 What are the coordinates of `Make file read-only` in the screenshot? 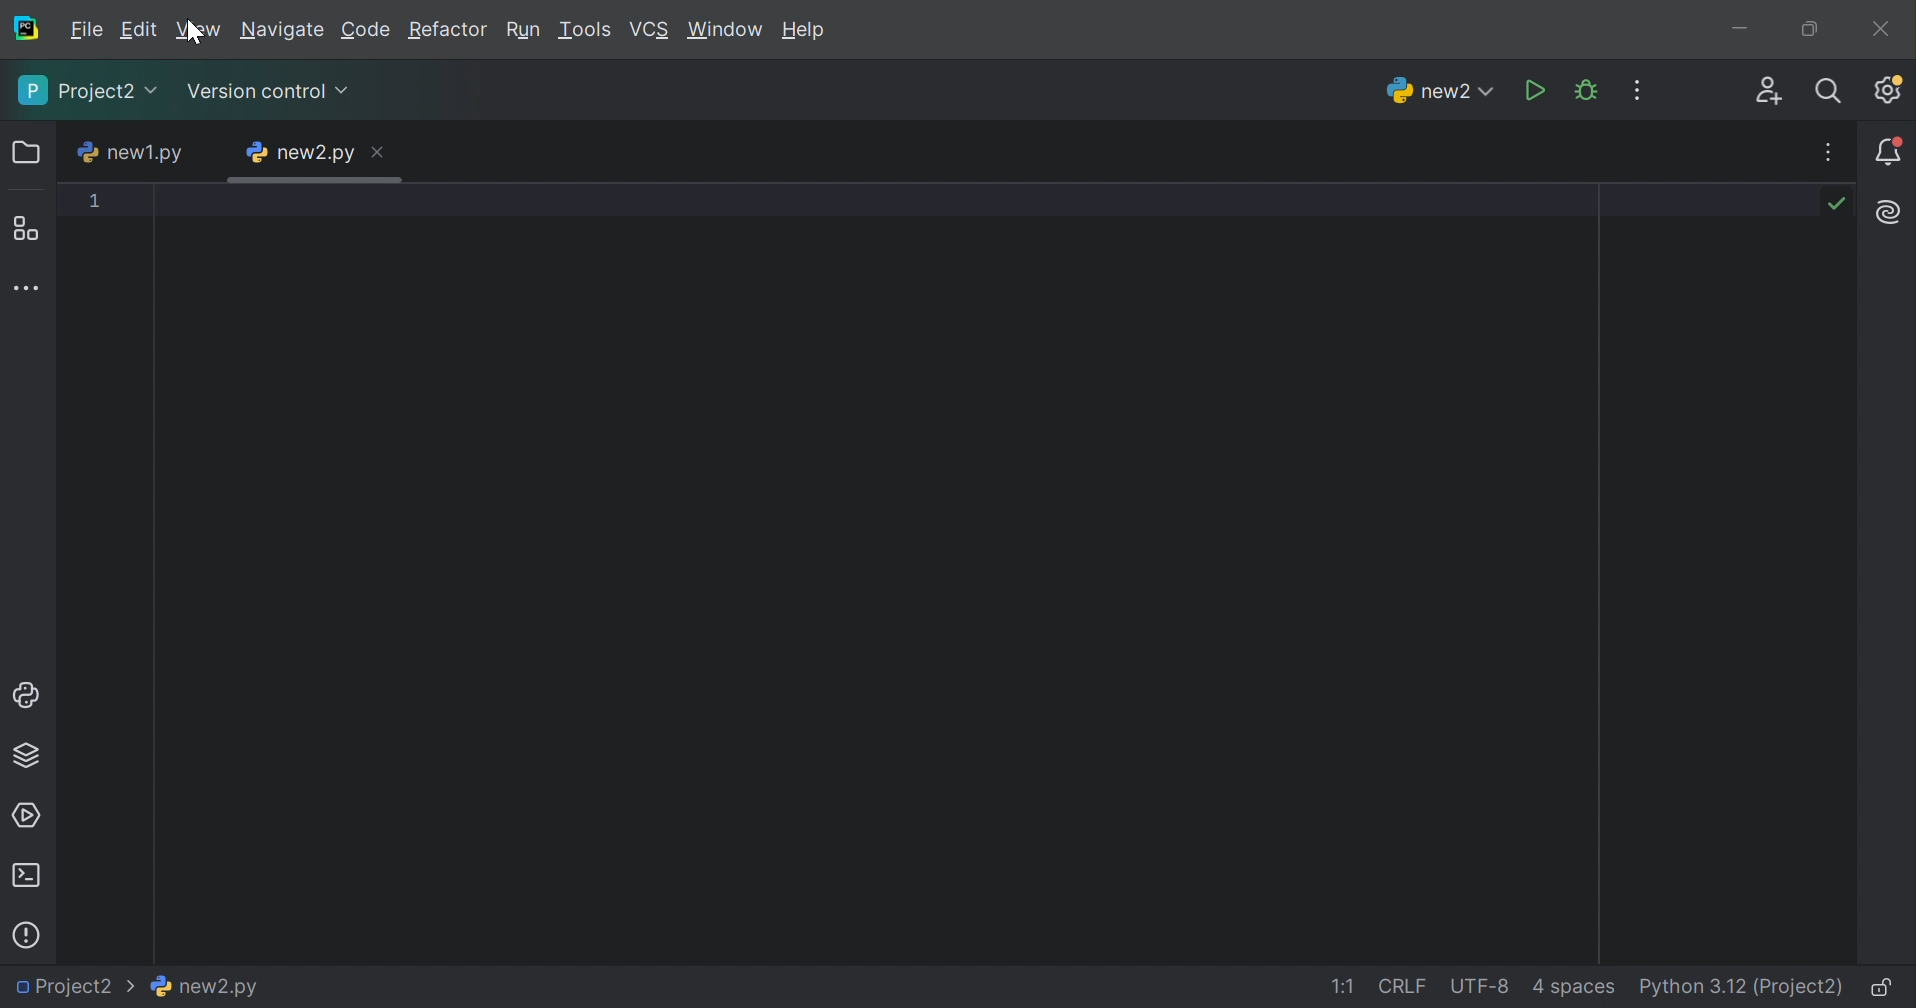 It's located at (1880, 987).